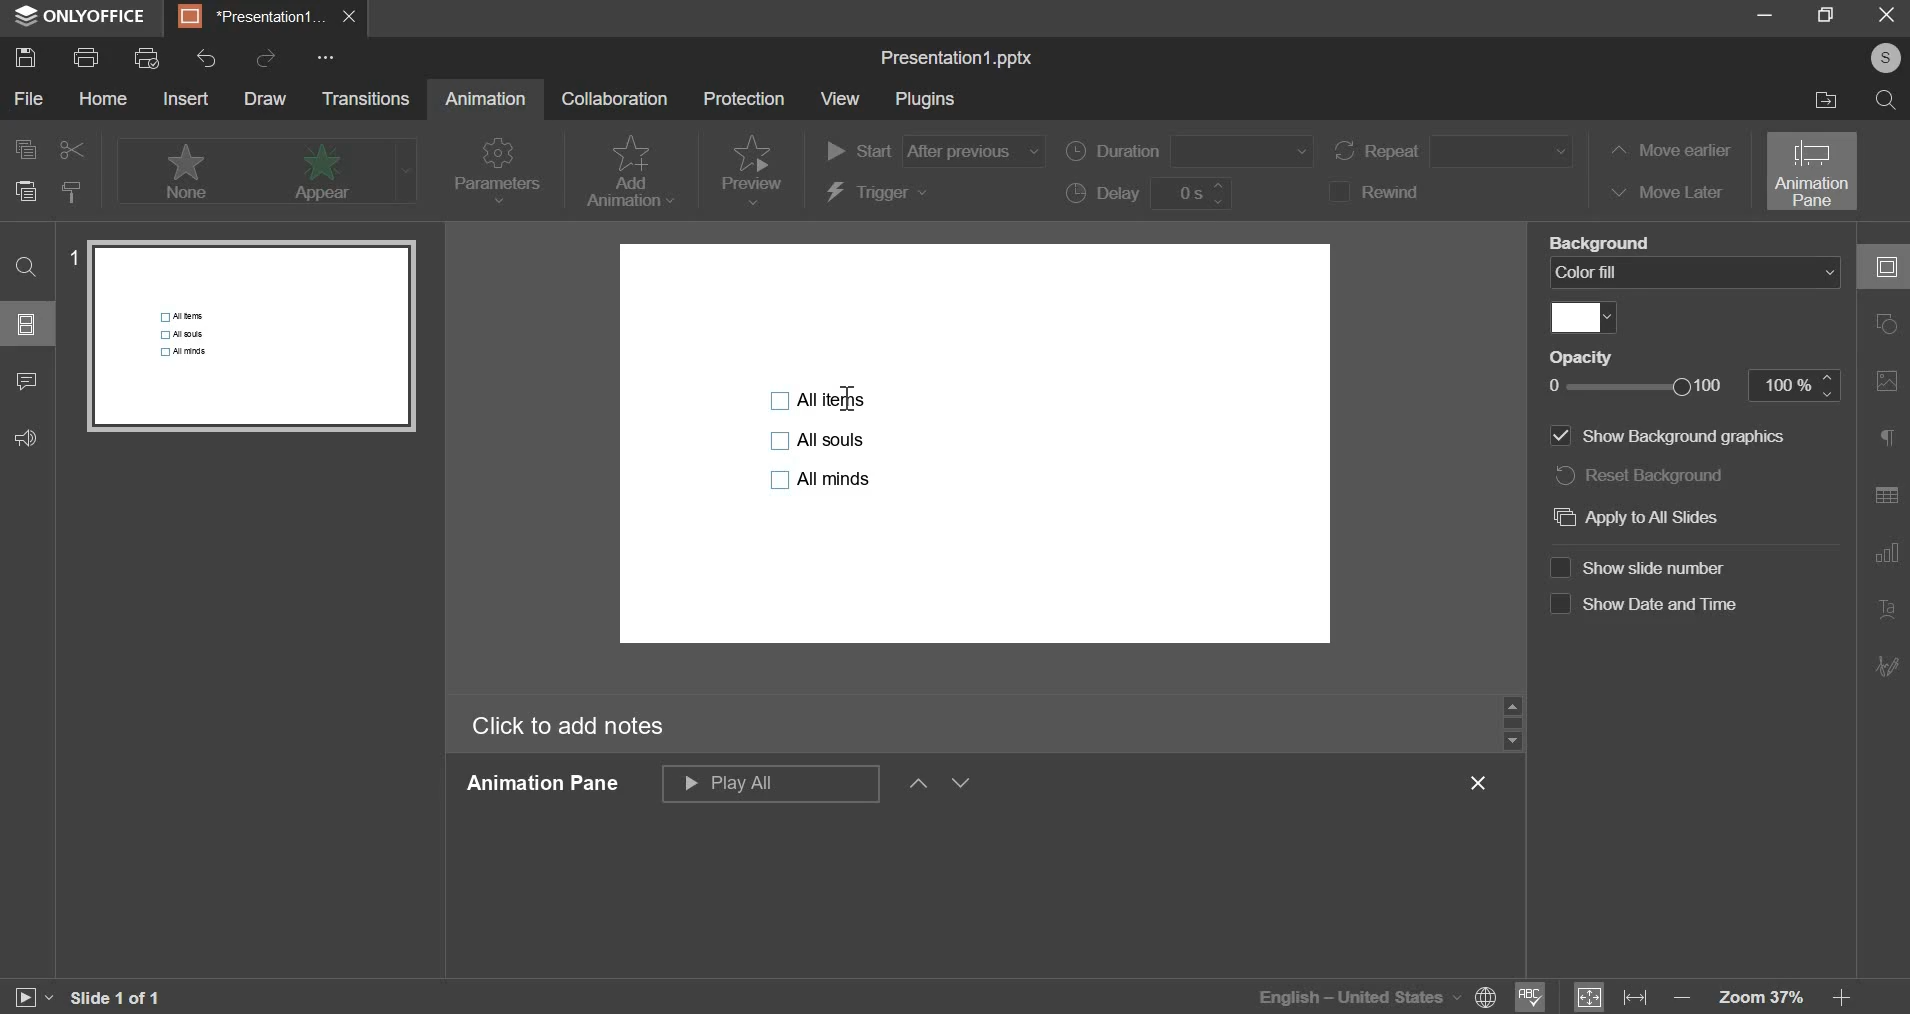 Image resolution: width=1910 pixels, height=1014 pixels. Describe the element at coordinates (1653, 476) in the screenshot. I see `reset background` at that location.